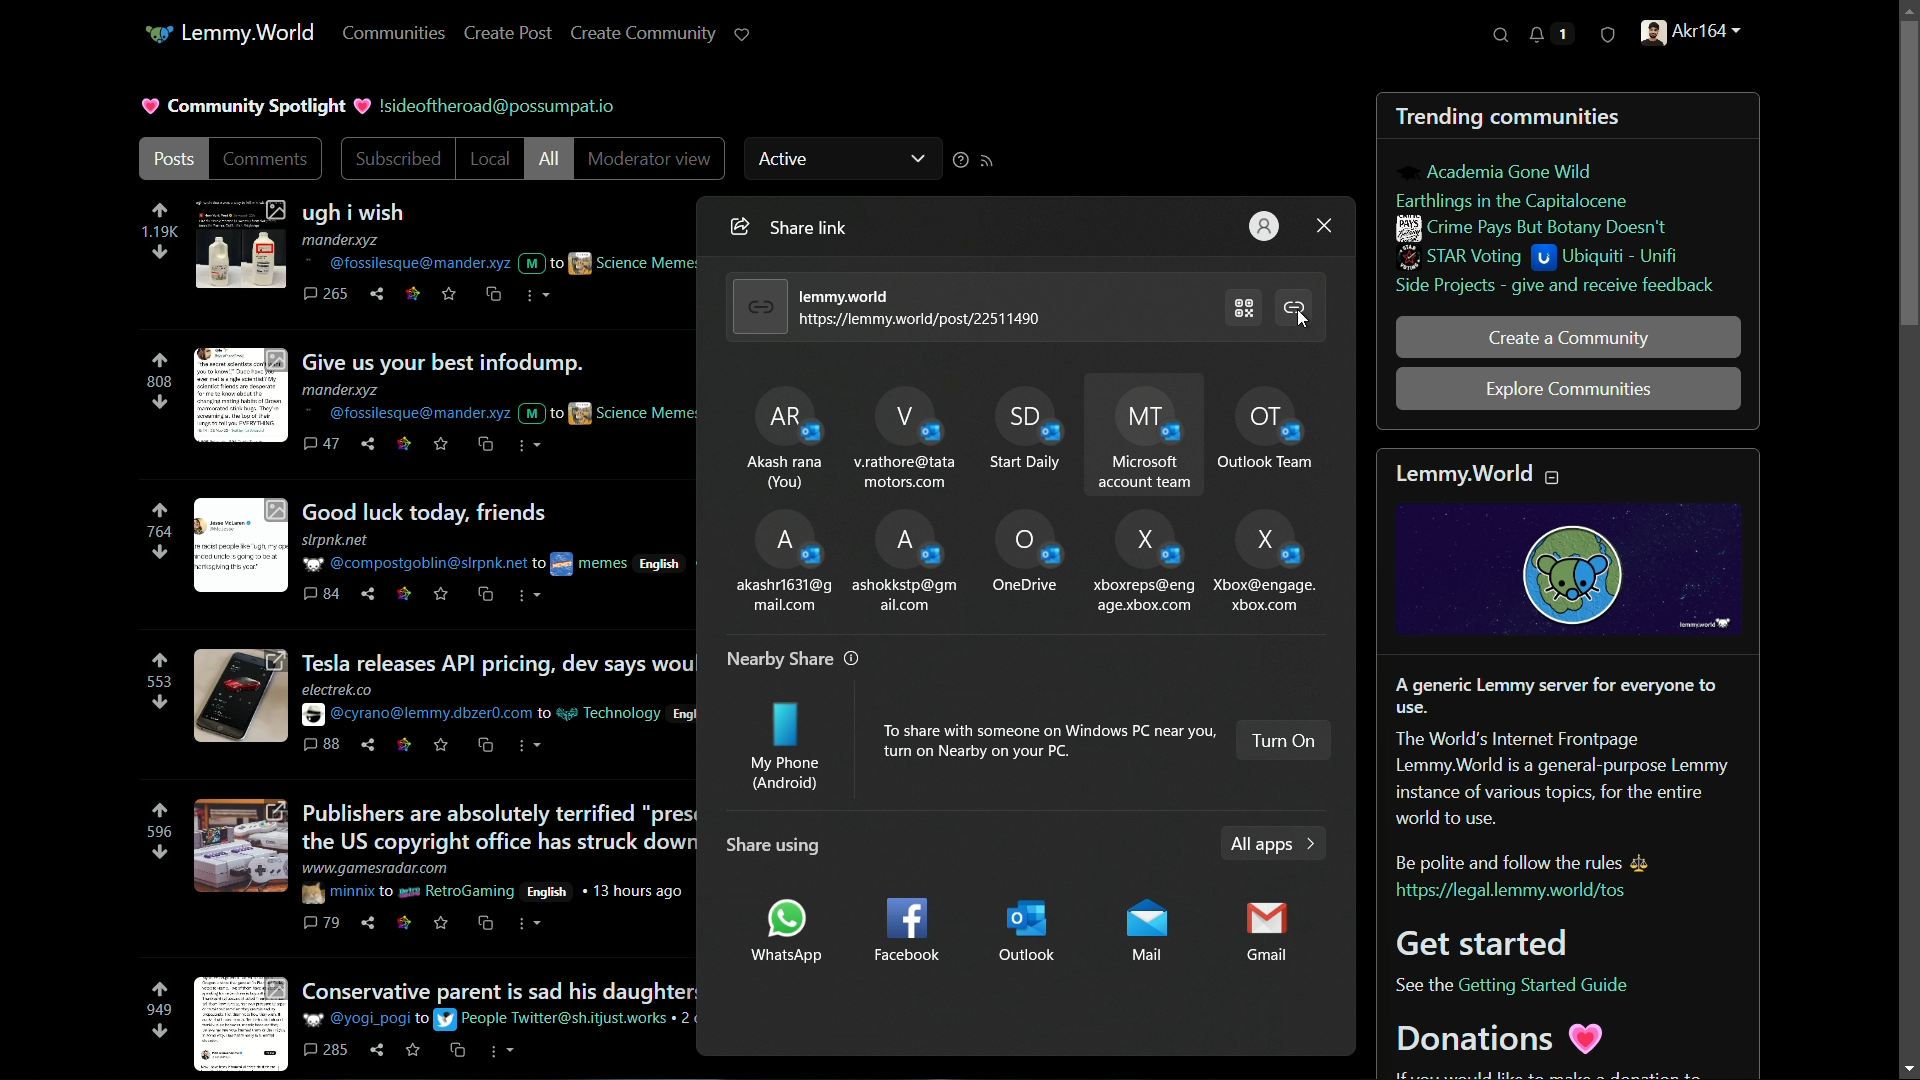 The height and width of the screenshot is (1080, 1920). I want to click on cross psot, so click(489, 924).